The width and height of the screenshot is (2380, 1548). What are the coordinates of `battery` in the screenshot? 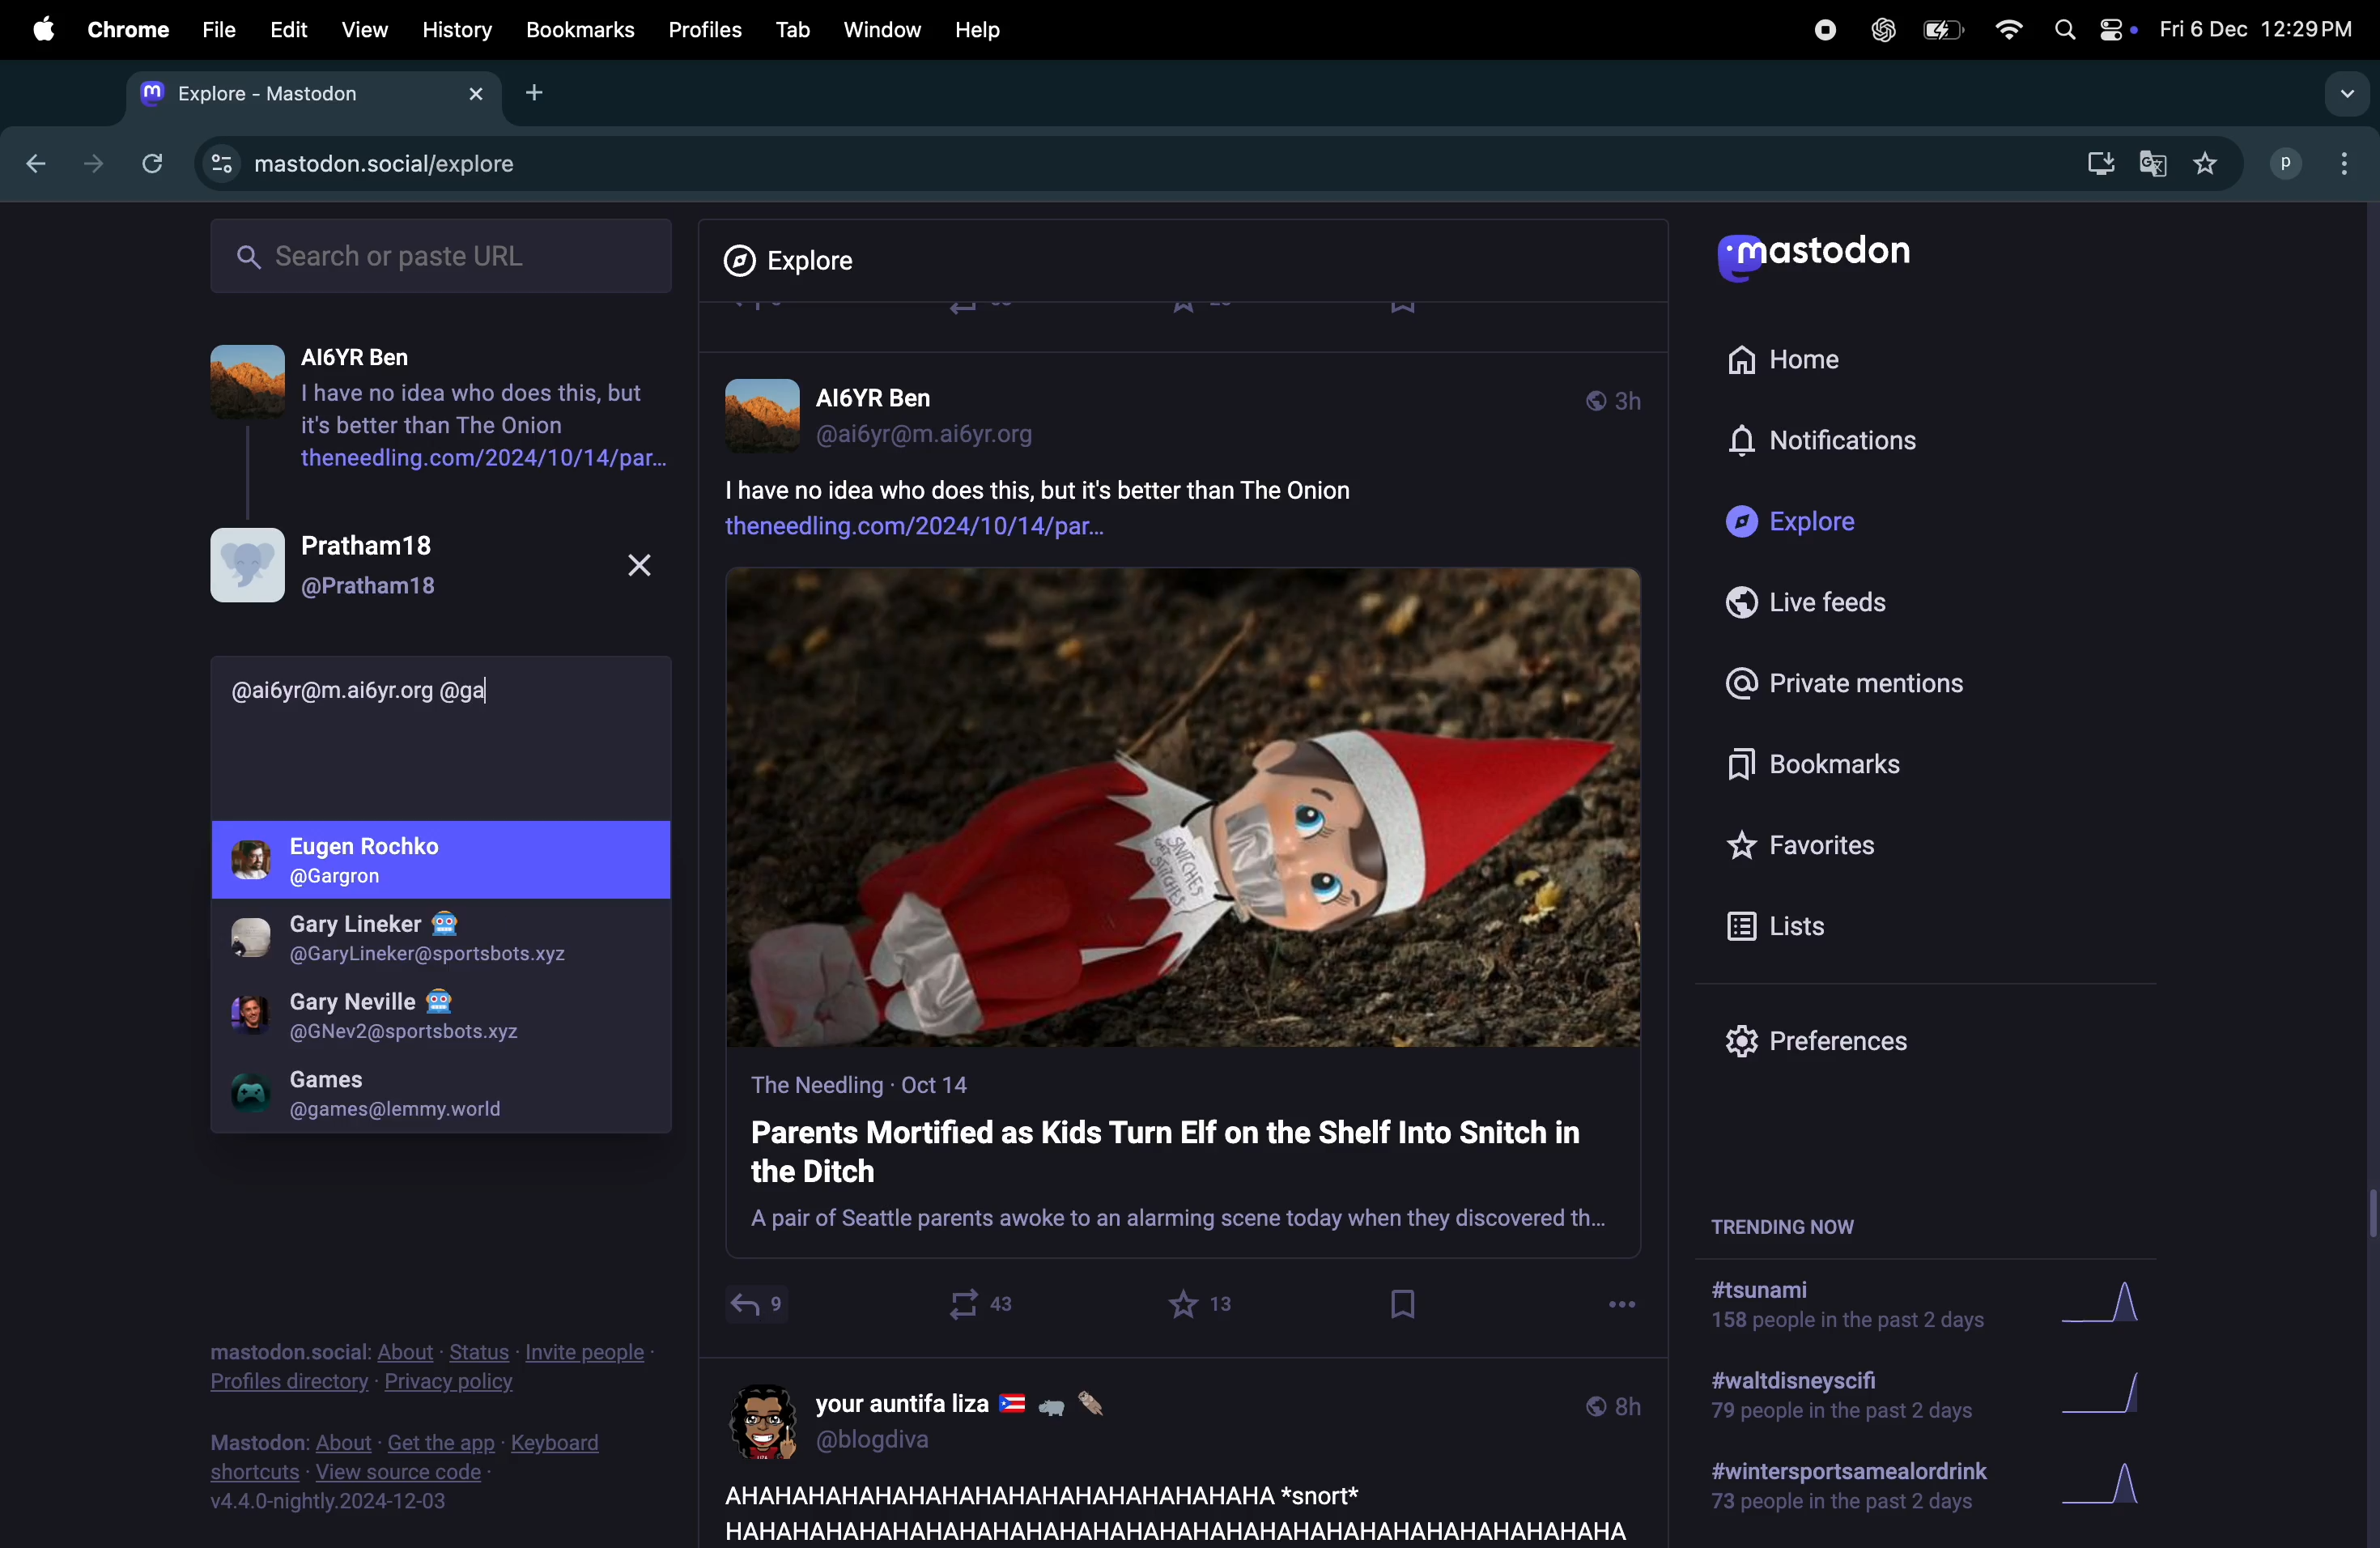 It's located at (1940, 32).